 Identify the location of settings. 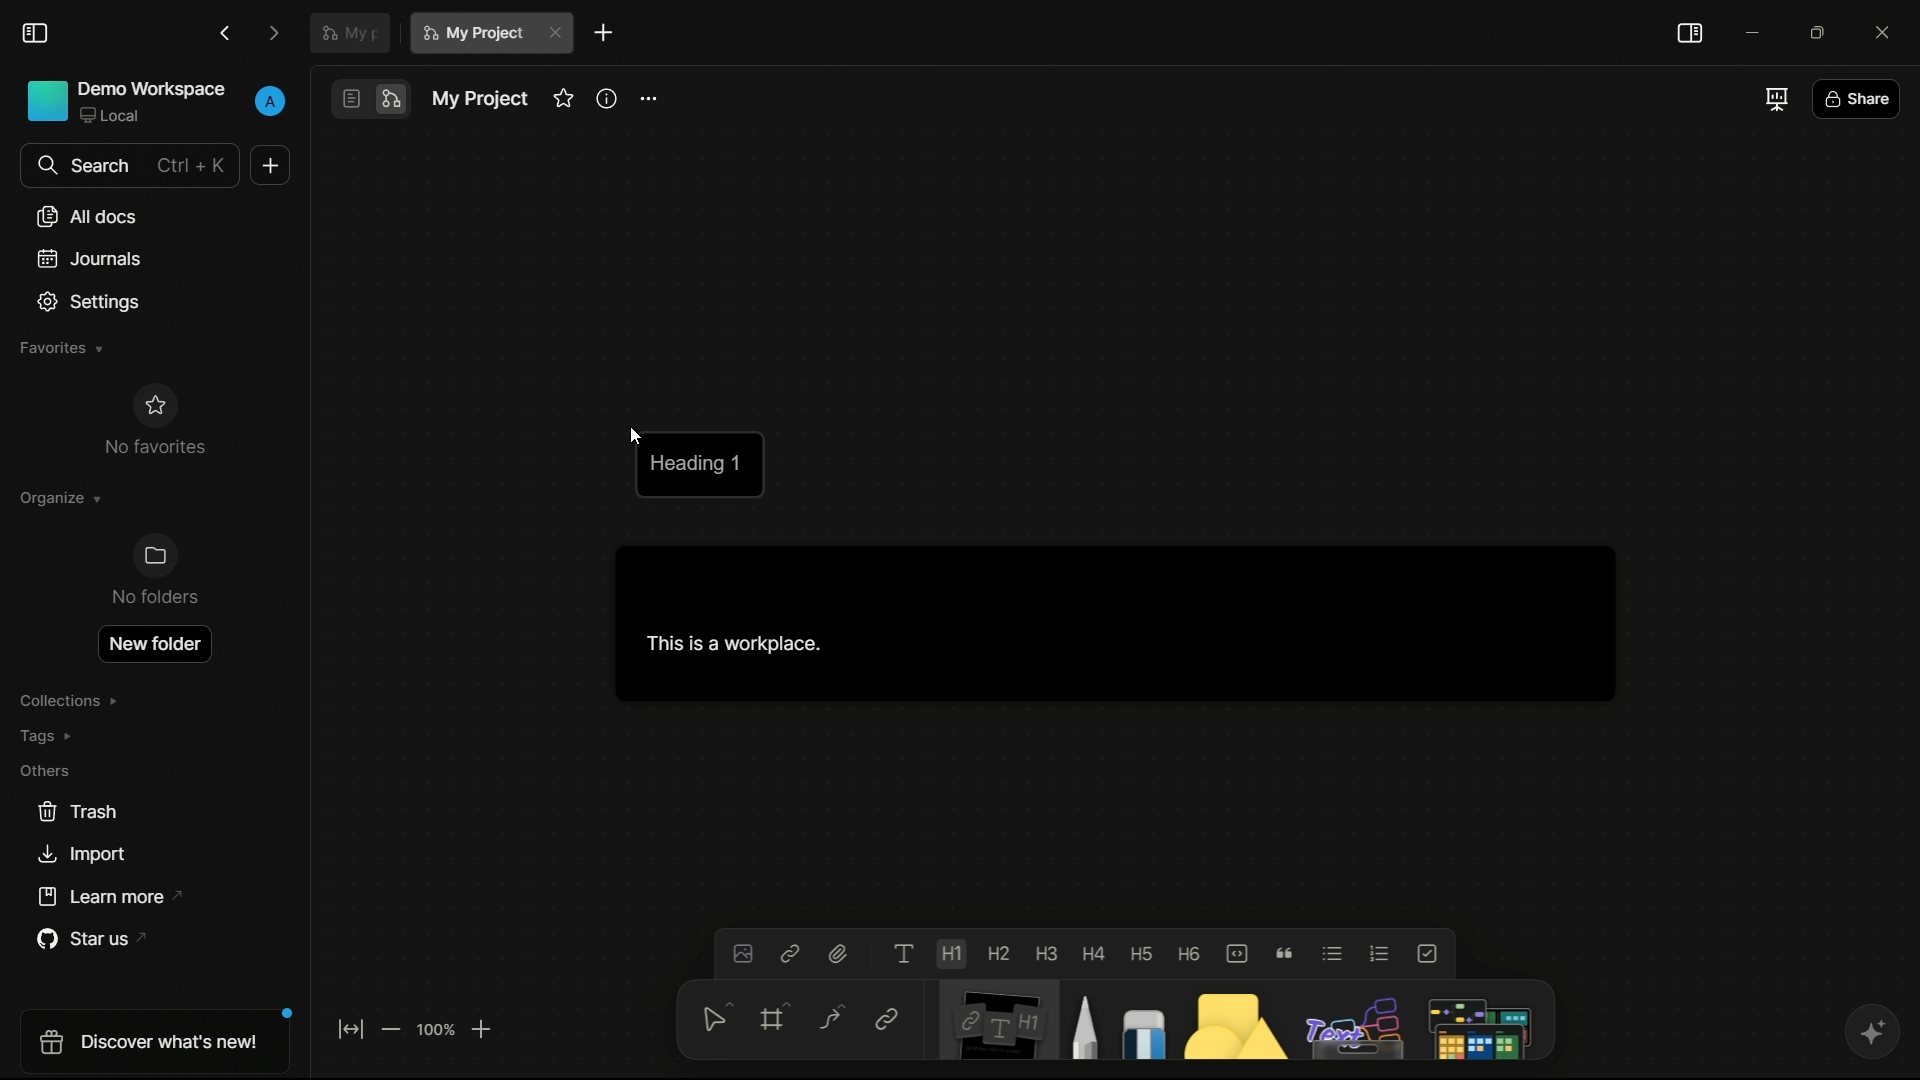
(87, 303).